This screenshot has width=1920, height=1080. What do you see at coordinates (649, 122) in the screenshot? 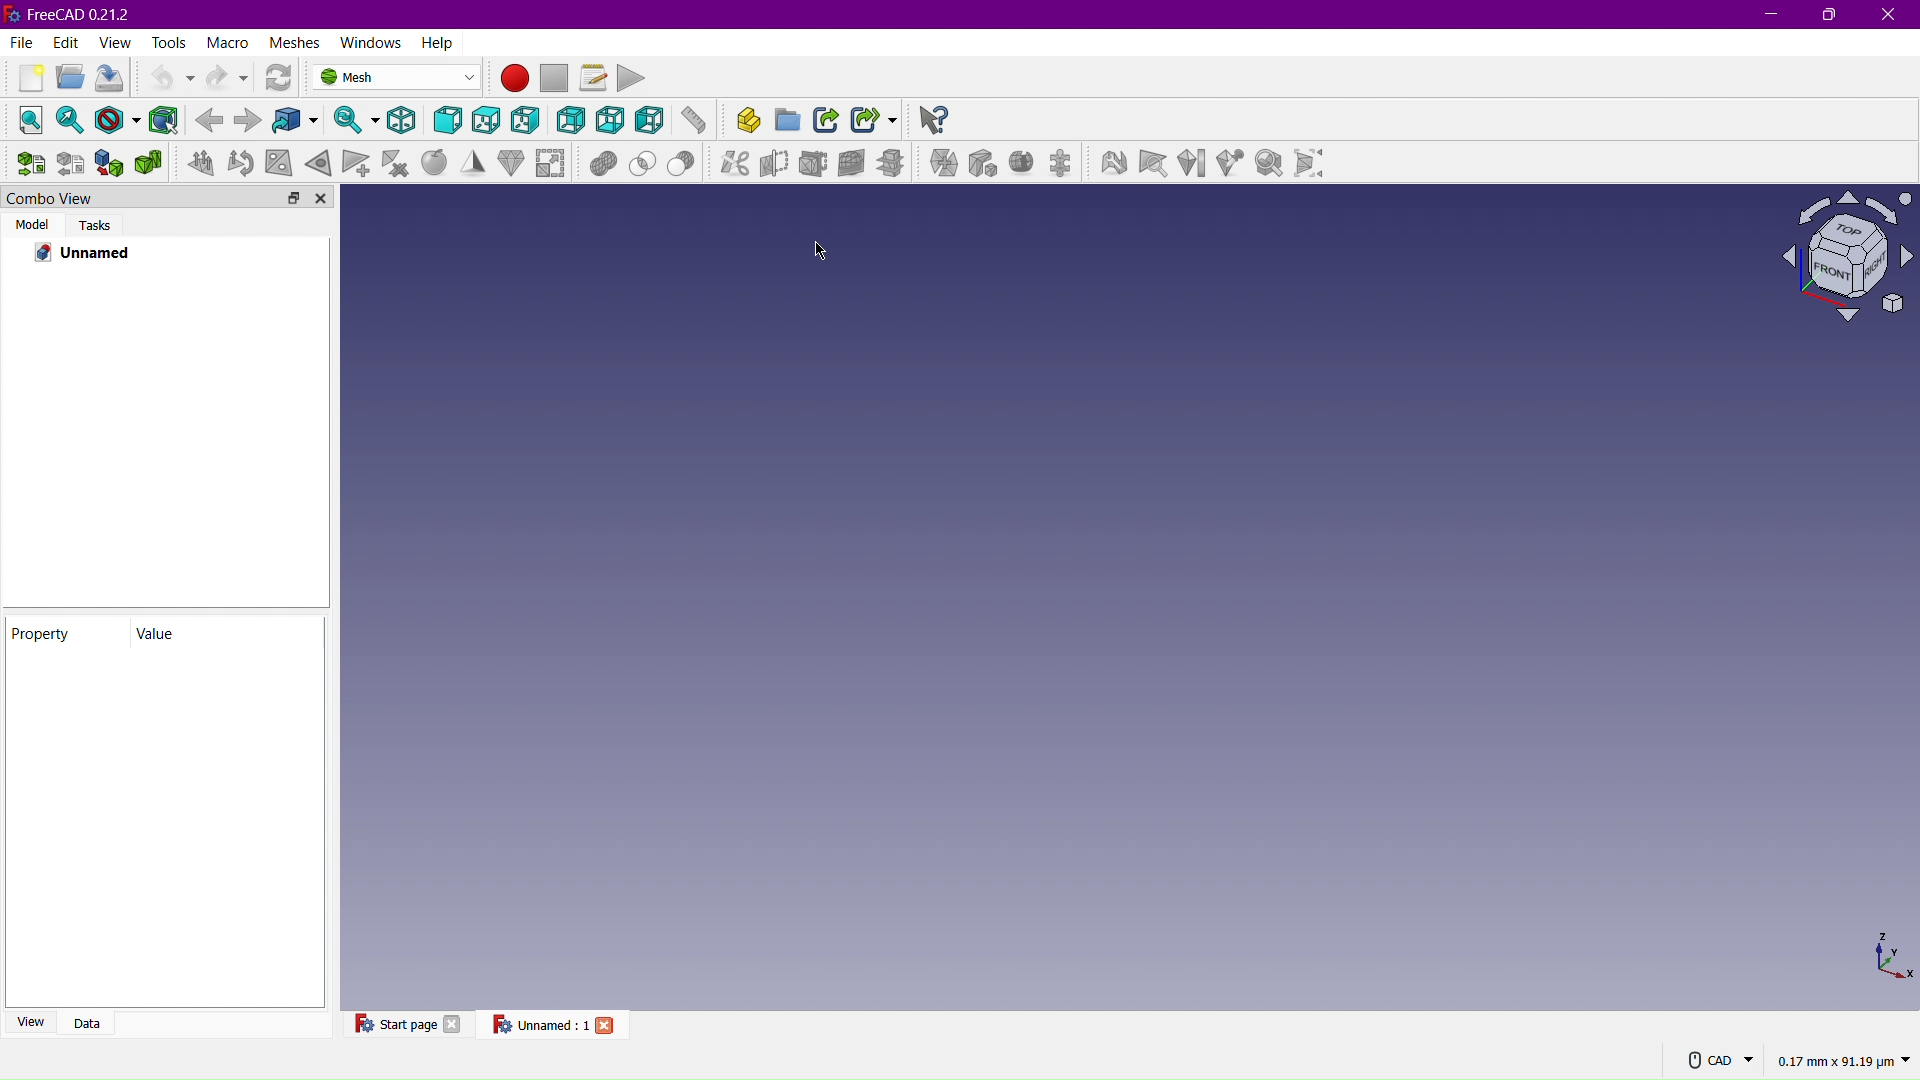
I see `Left` at bounding box center [649, 122].